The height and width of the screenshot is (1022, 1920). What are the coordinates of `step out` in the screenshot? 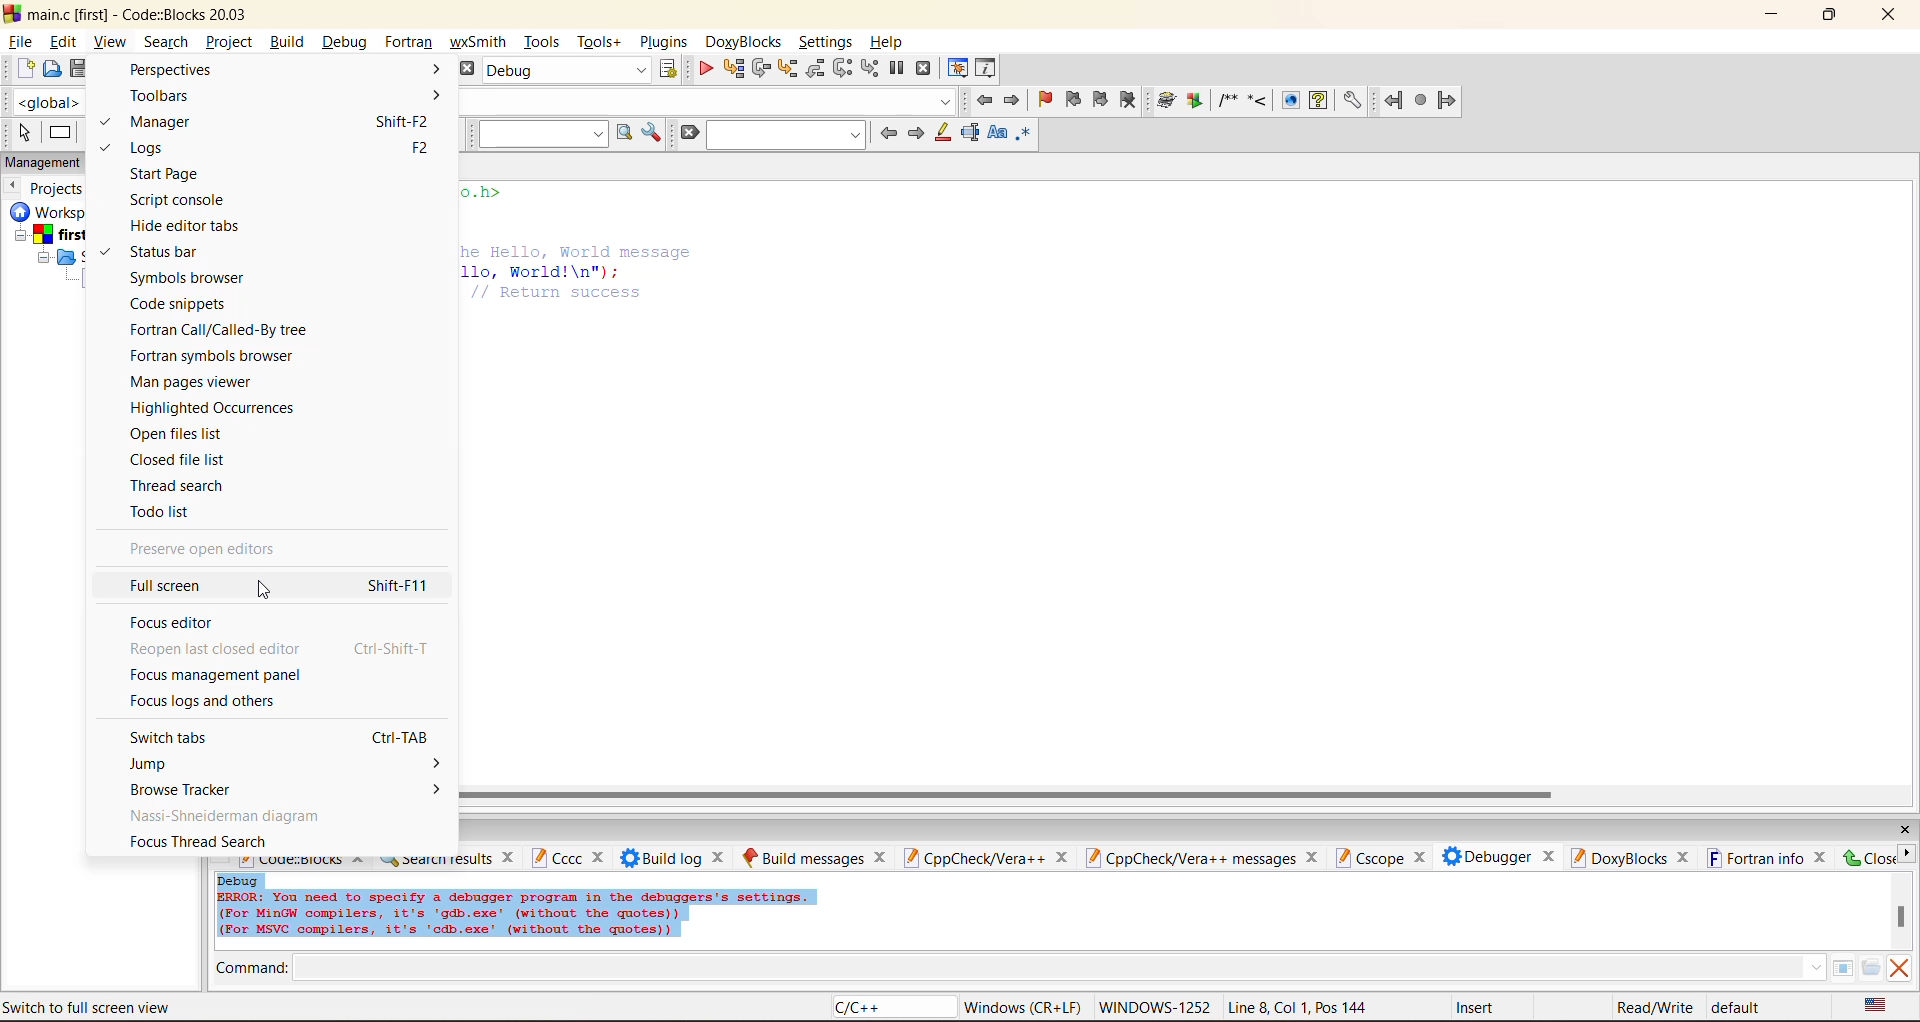 It's located at (819, 68).